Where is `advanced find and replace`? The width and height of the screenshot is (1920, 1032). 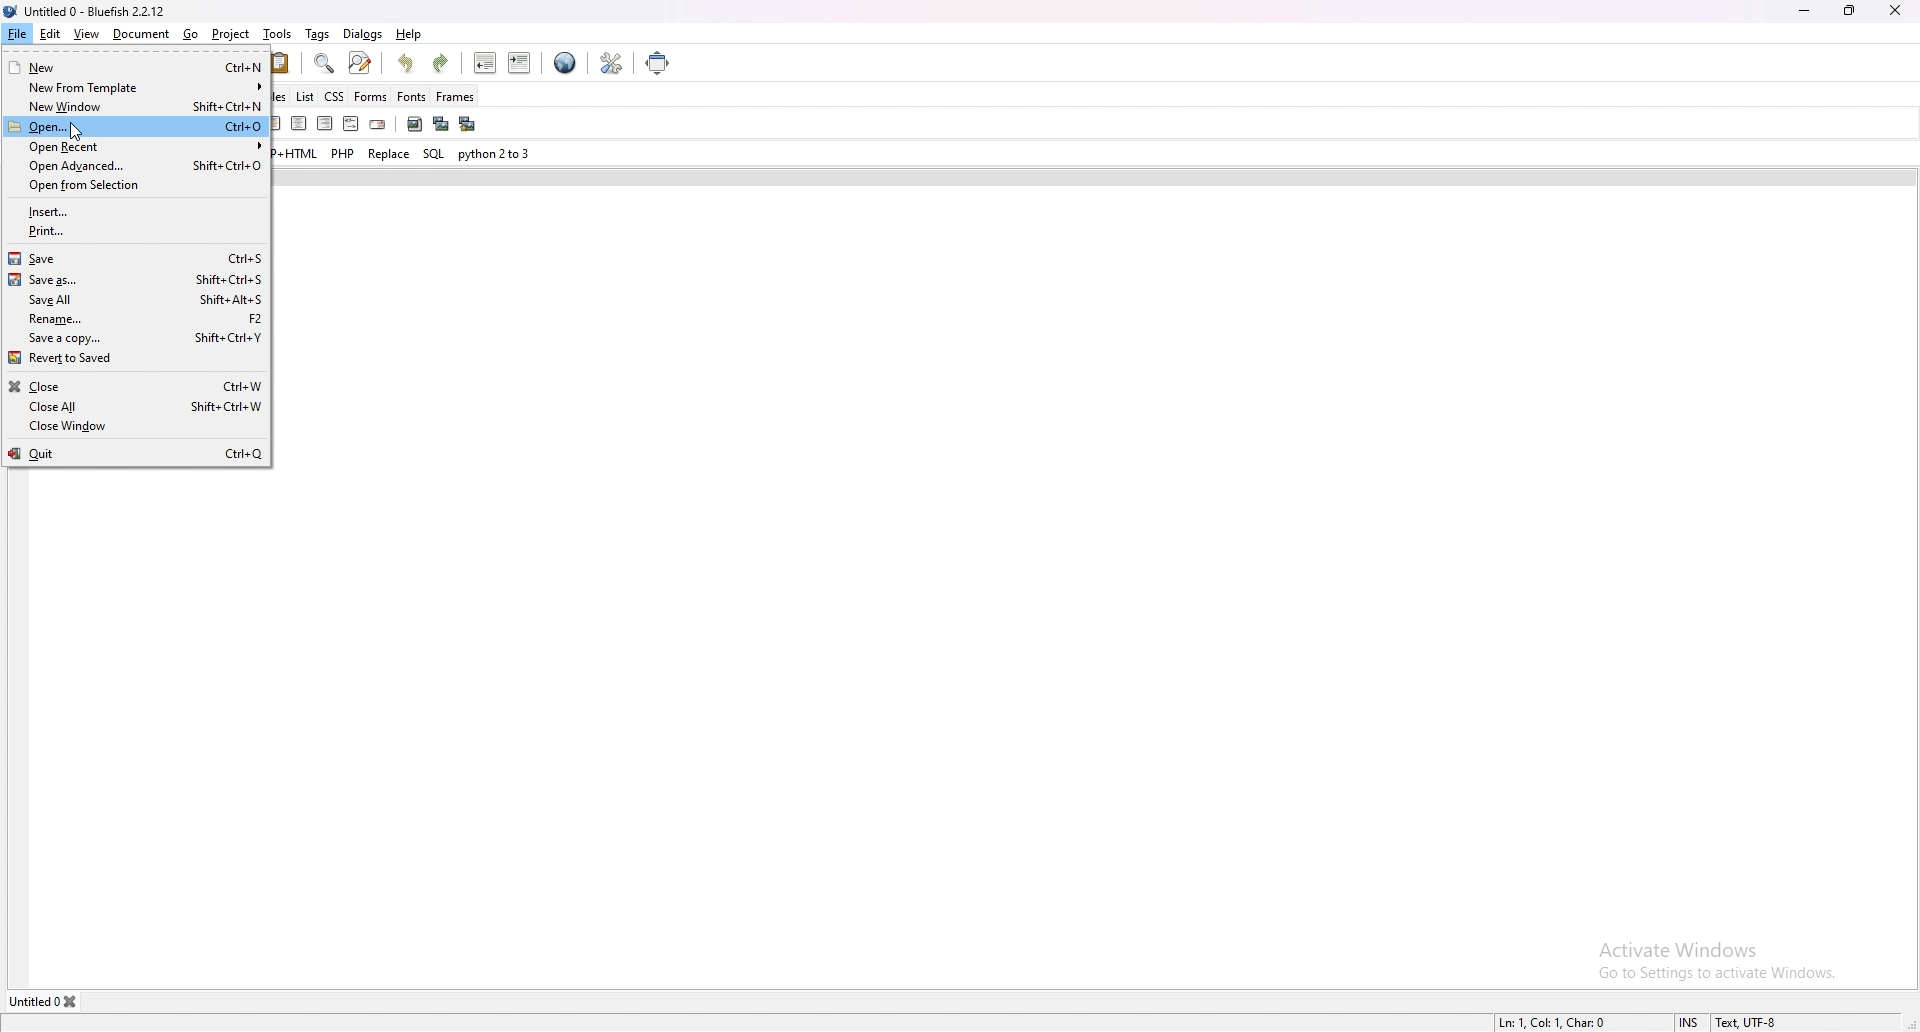
advanced find and replace is located at coordinates (361, 62).